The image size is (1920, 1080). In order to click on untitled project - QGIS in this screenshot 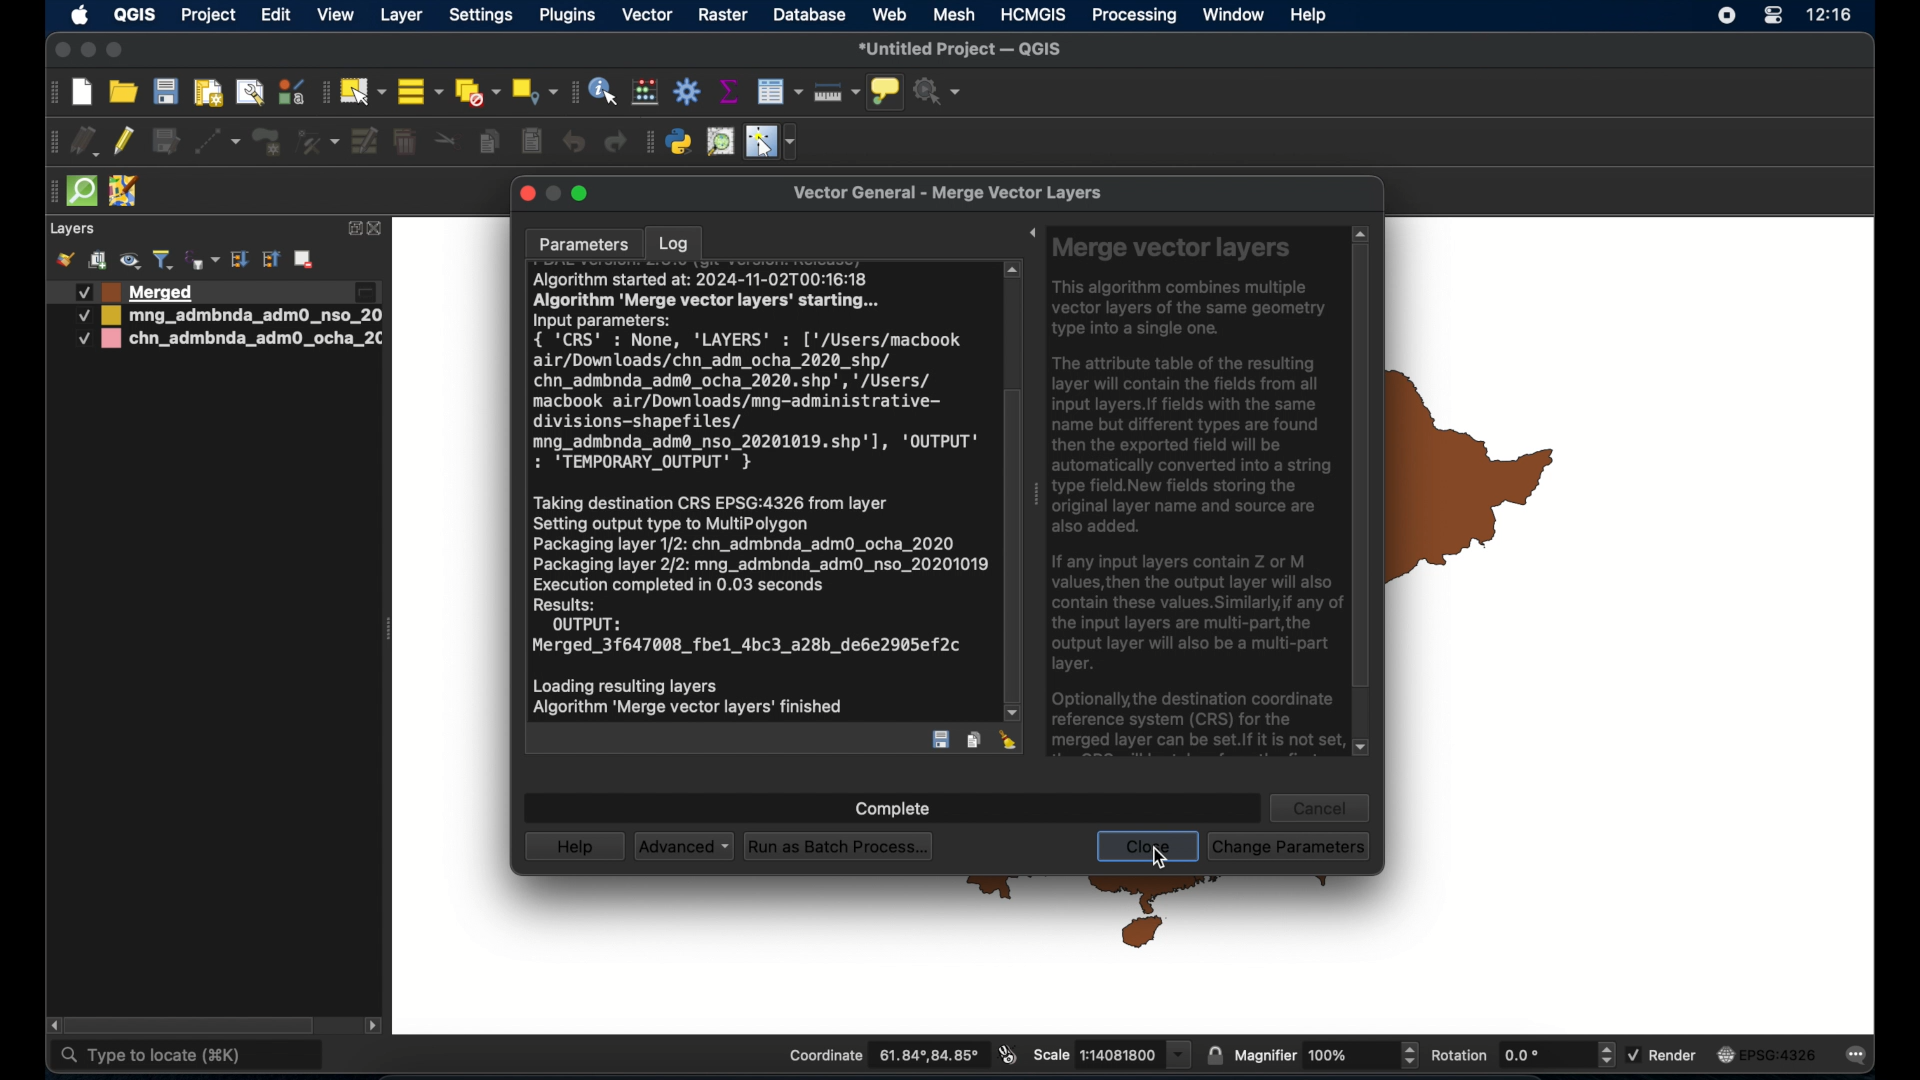, I will do `click(963, 50)`.